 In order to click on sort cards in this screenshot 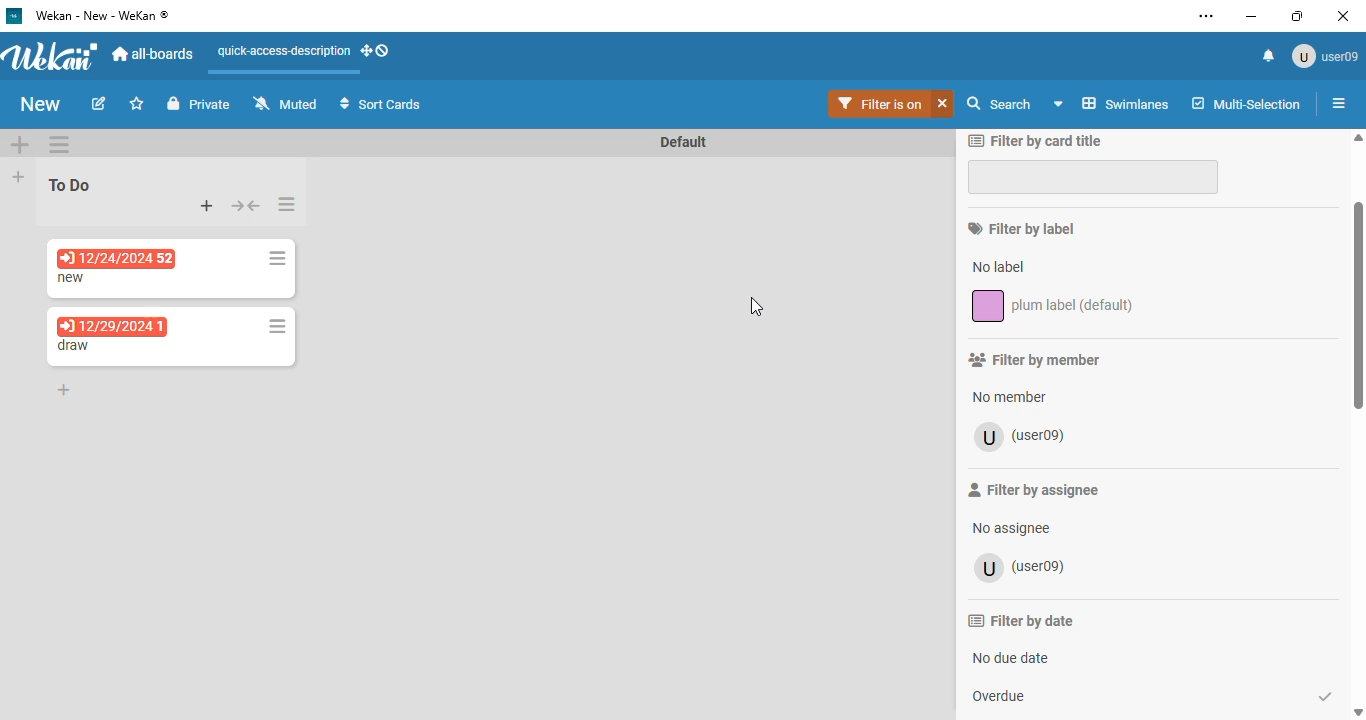, I will do `click(380, 103)`.